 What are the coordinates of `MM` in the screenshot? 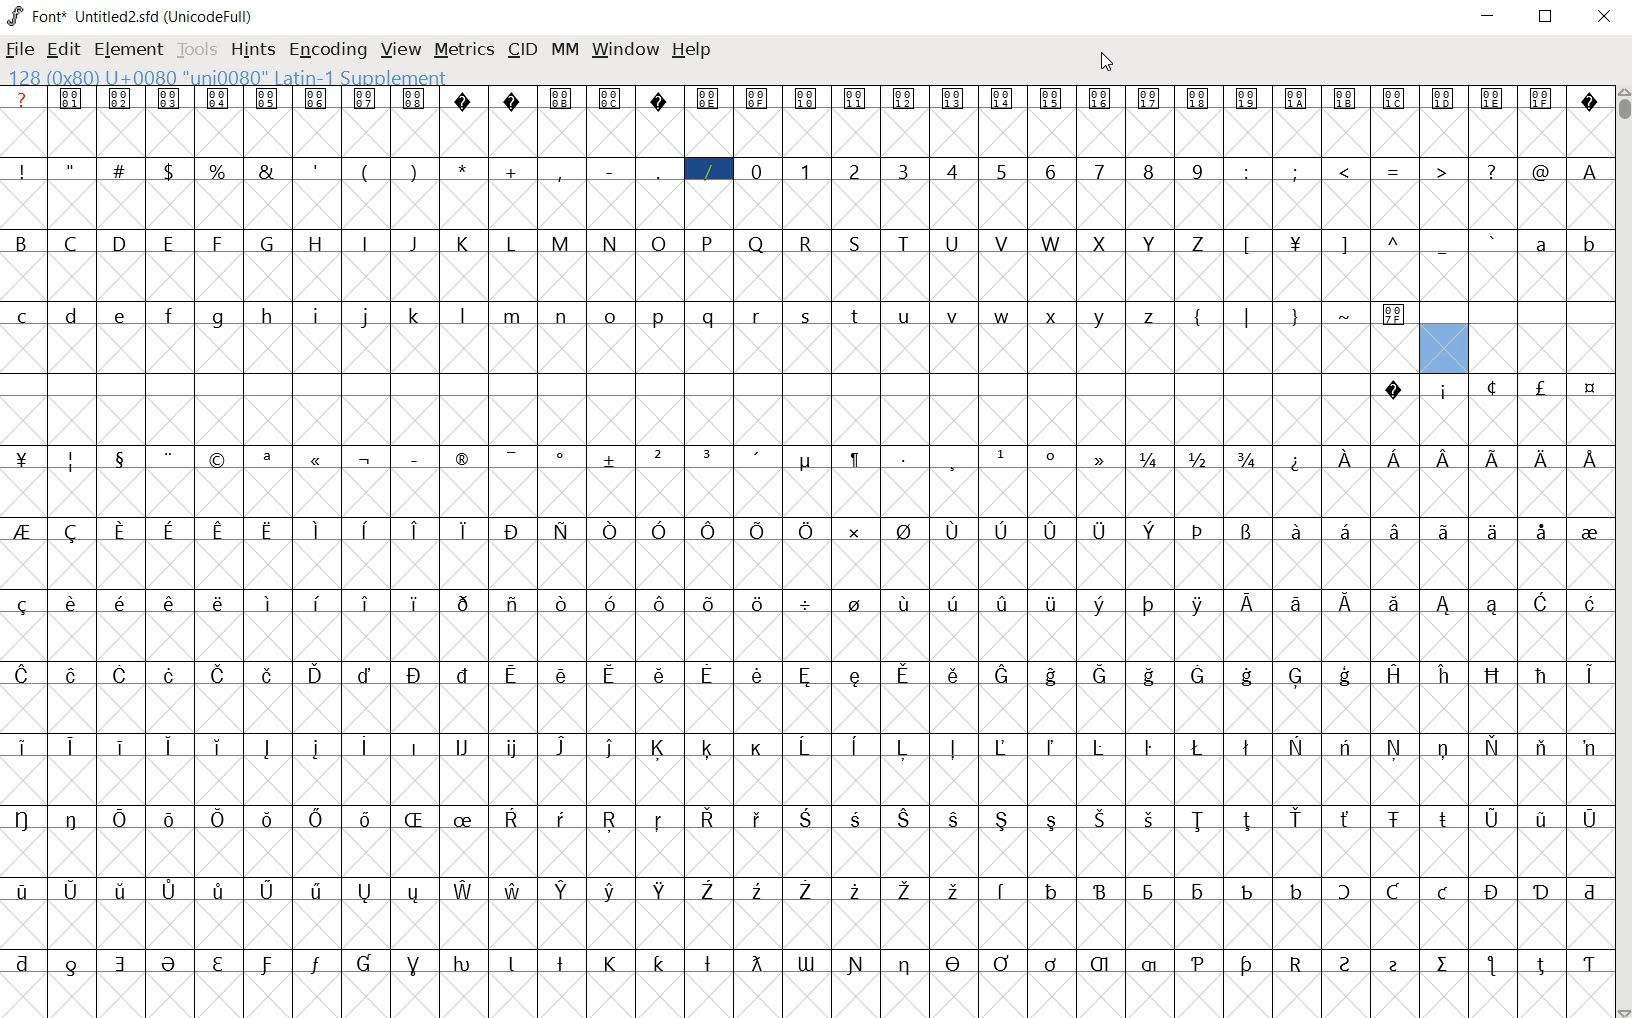 It's located at (563, 49).